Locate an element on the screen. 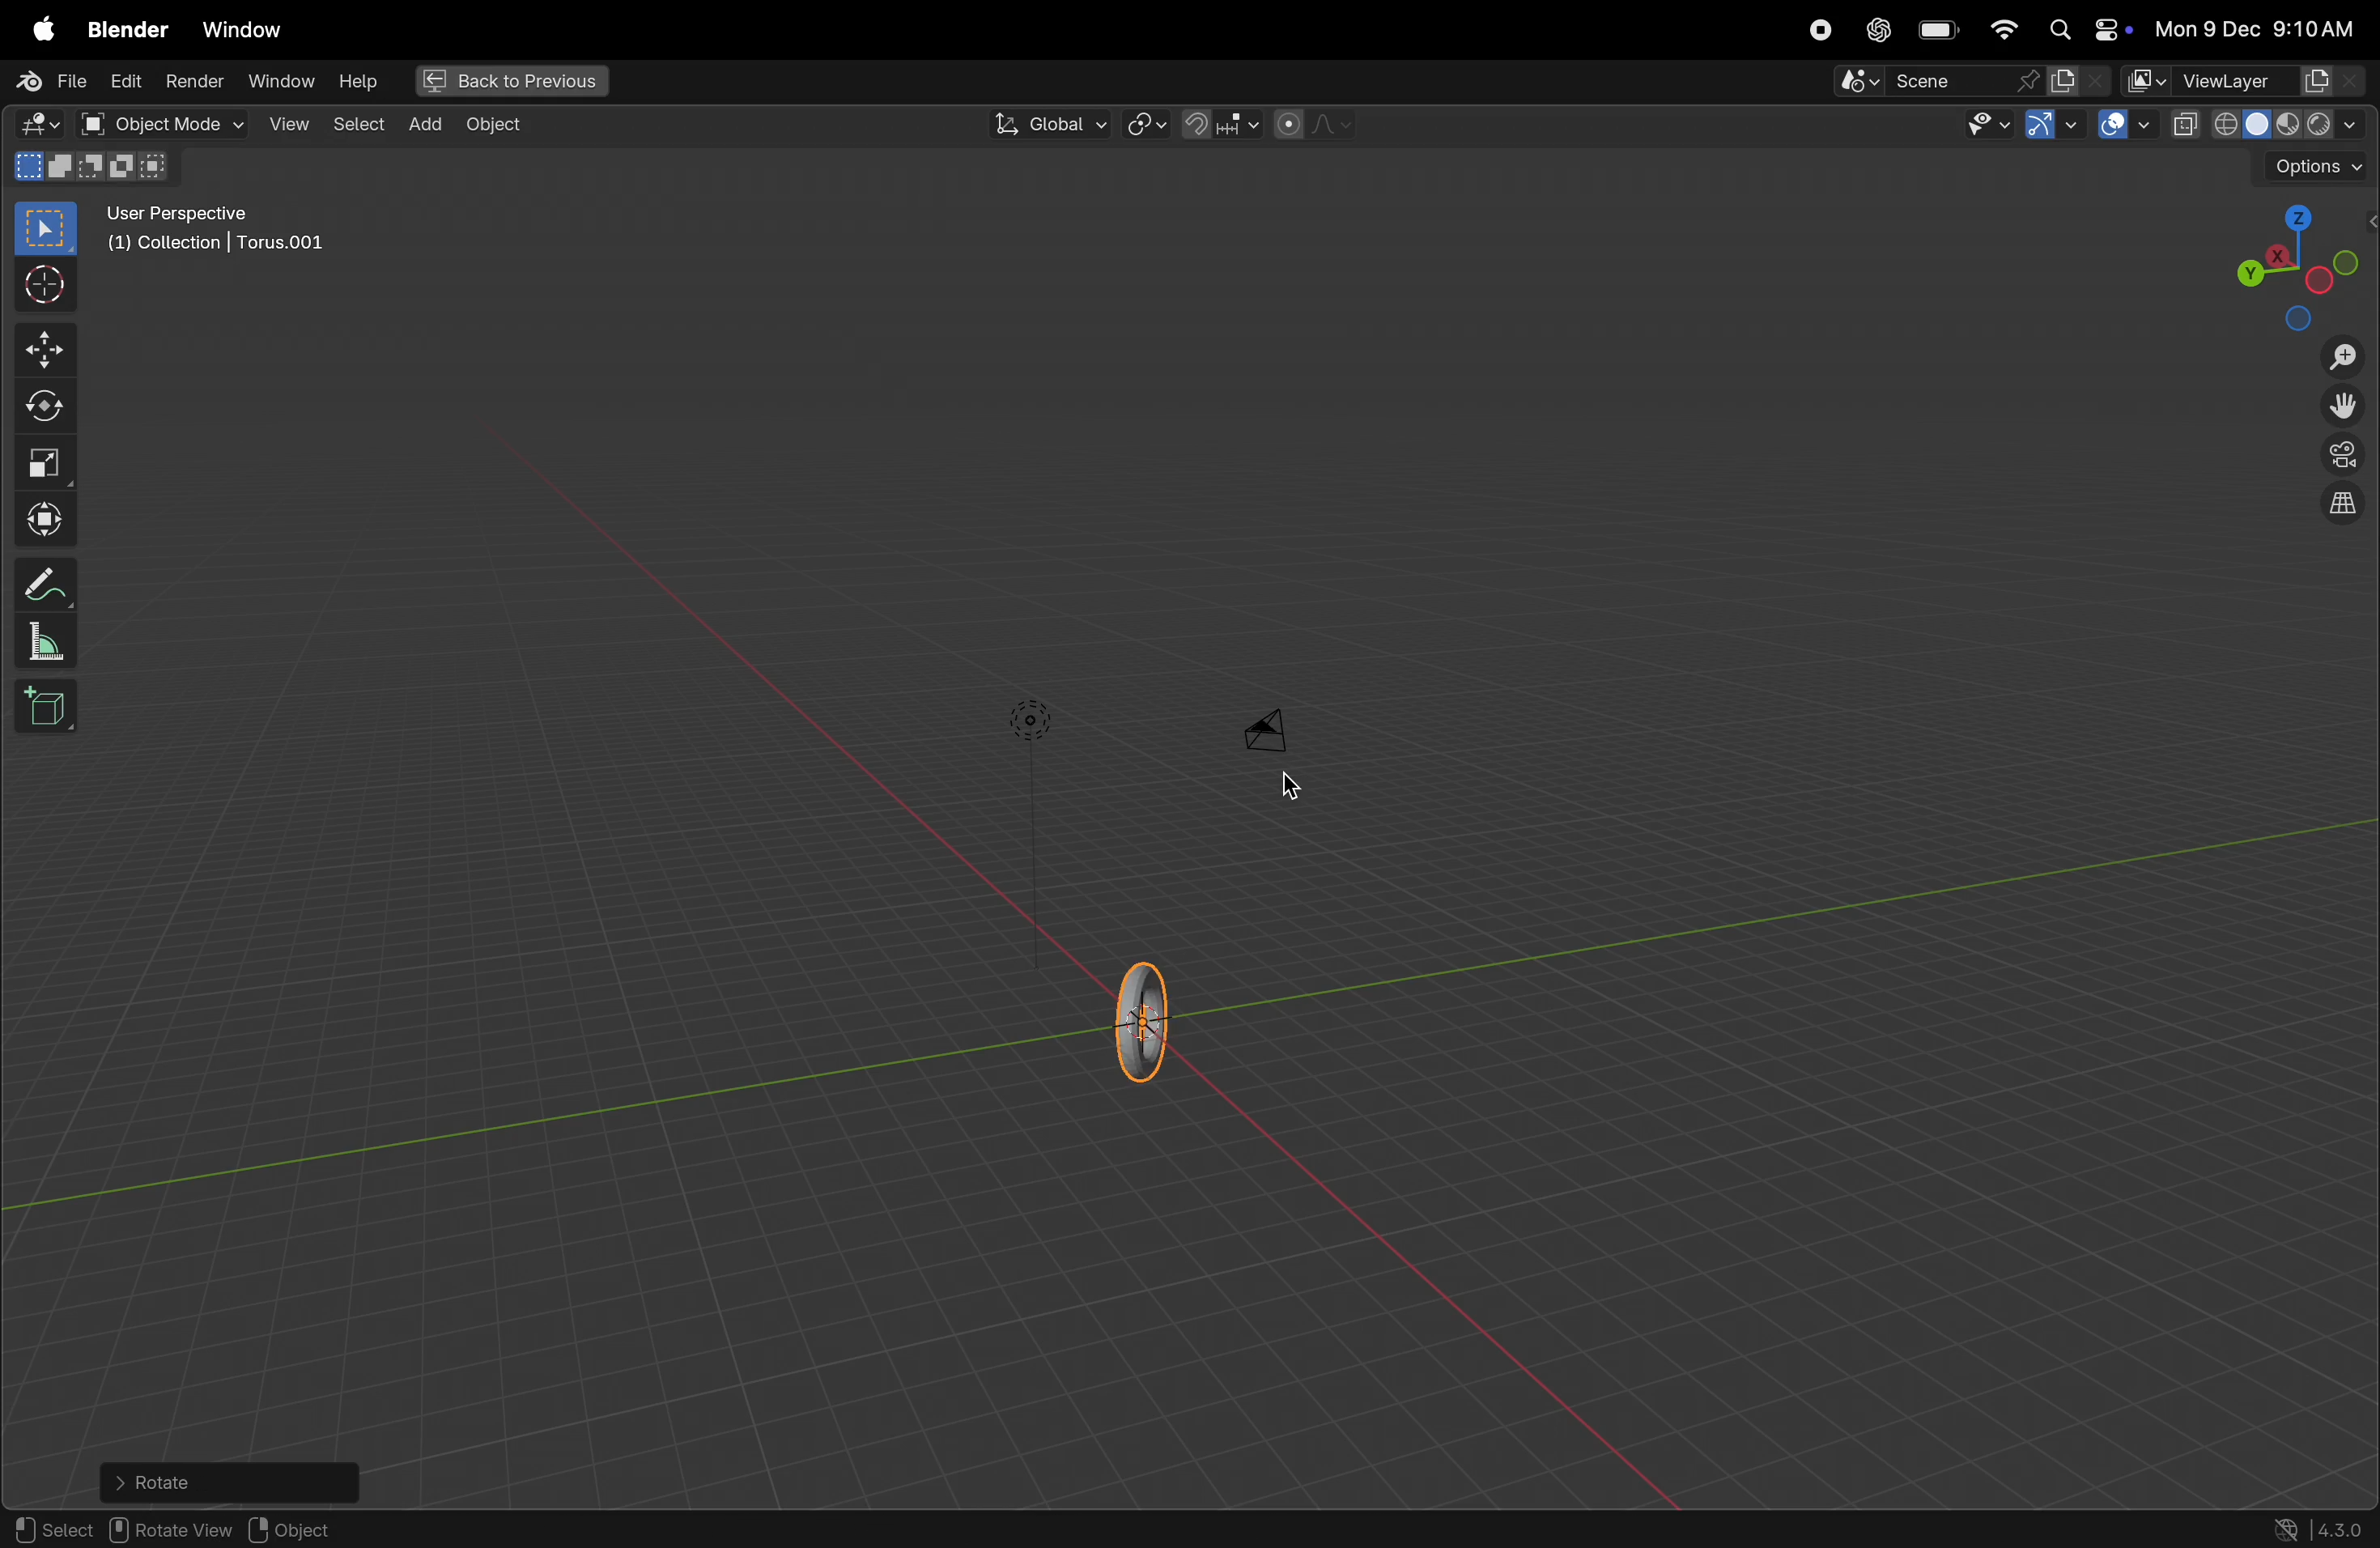  annotate is located at coordinates (48, 580).